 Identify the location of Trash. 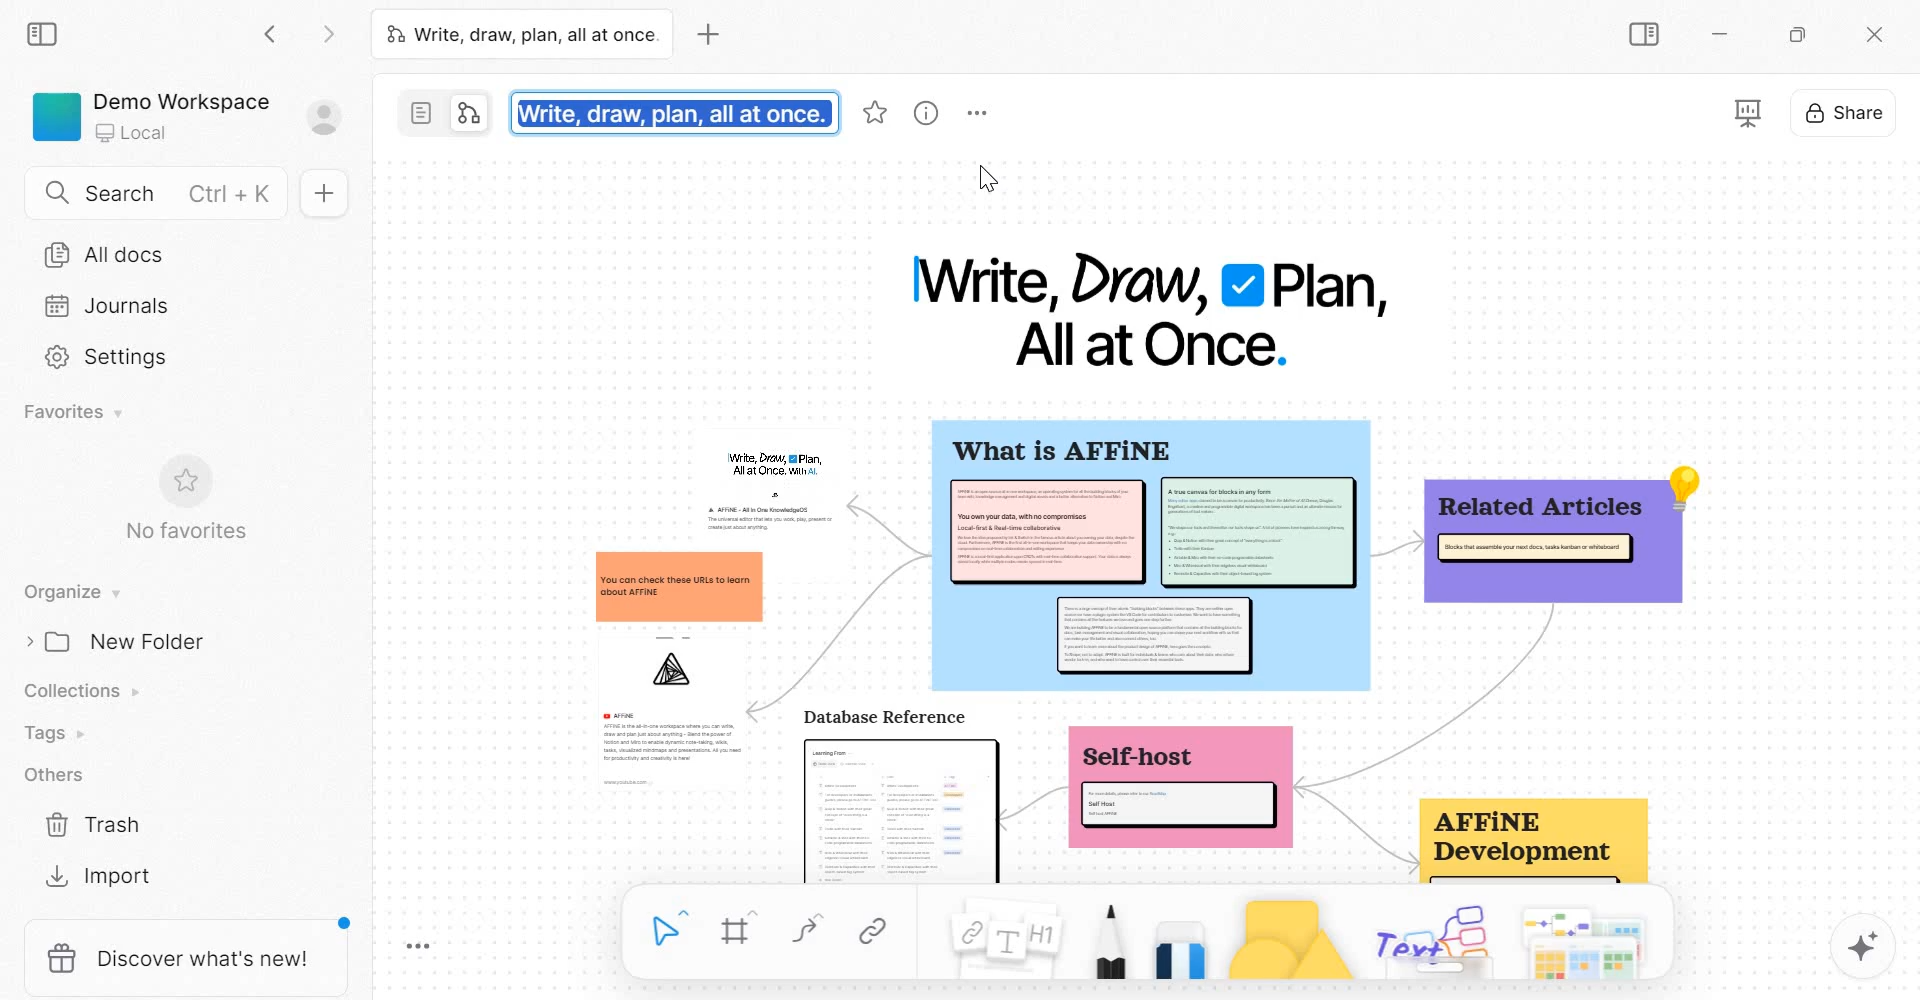
(93, 821).